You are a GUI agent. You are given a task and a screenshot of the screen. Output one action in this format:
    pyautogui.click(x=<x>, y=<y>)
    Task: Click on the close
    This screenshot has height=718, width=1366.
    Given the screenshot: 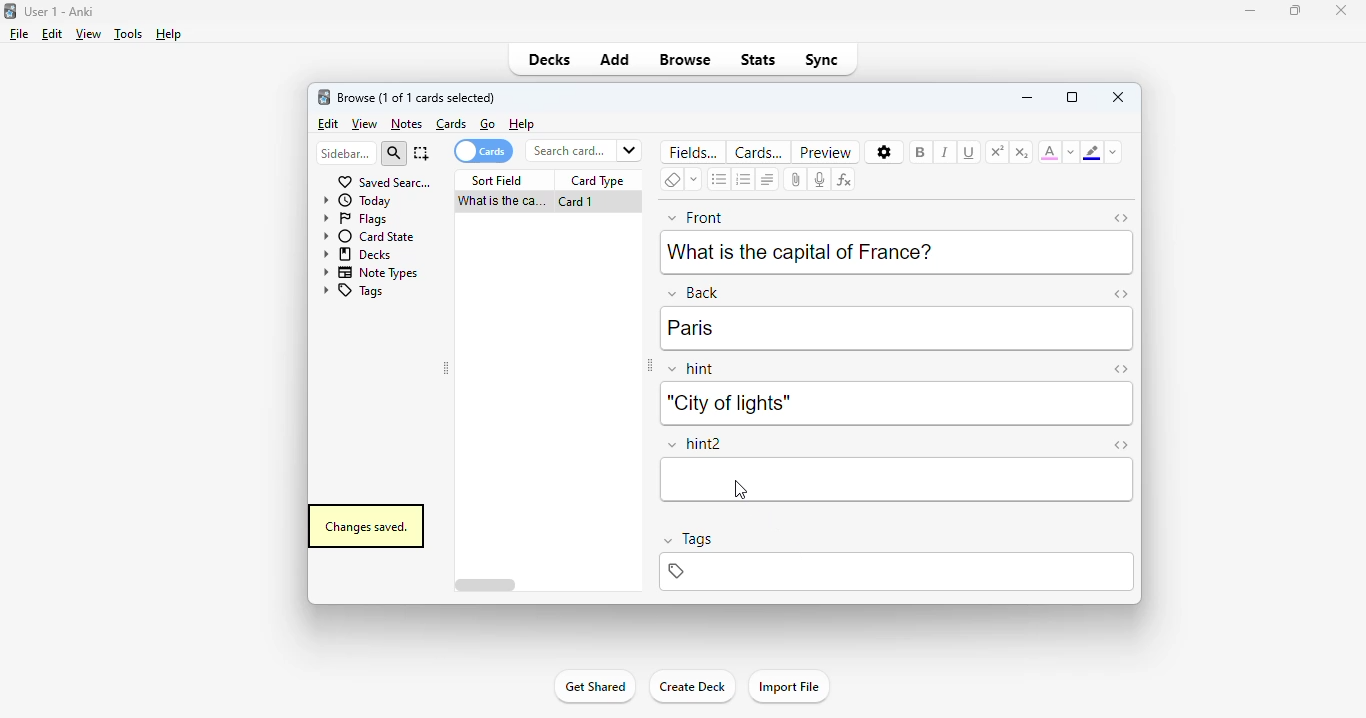 What is the action you would take?
    pyautogui.click(x=1341, y=10)
    